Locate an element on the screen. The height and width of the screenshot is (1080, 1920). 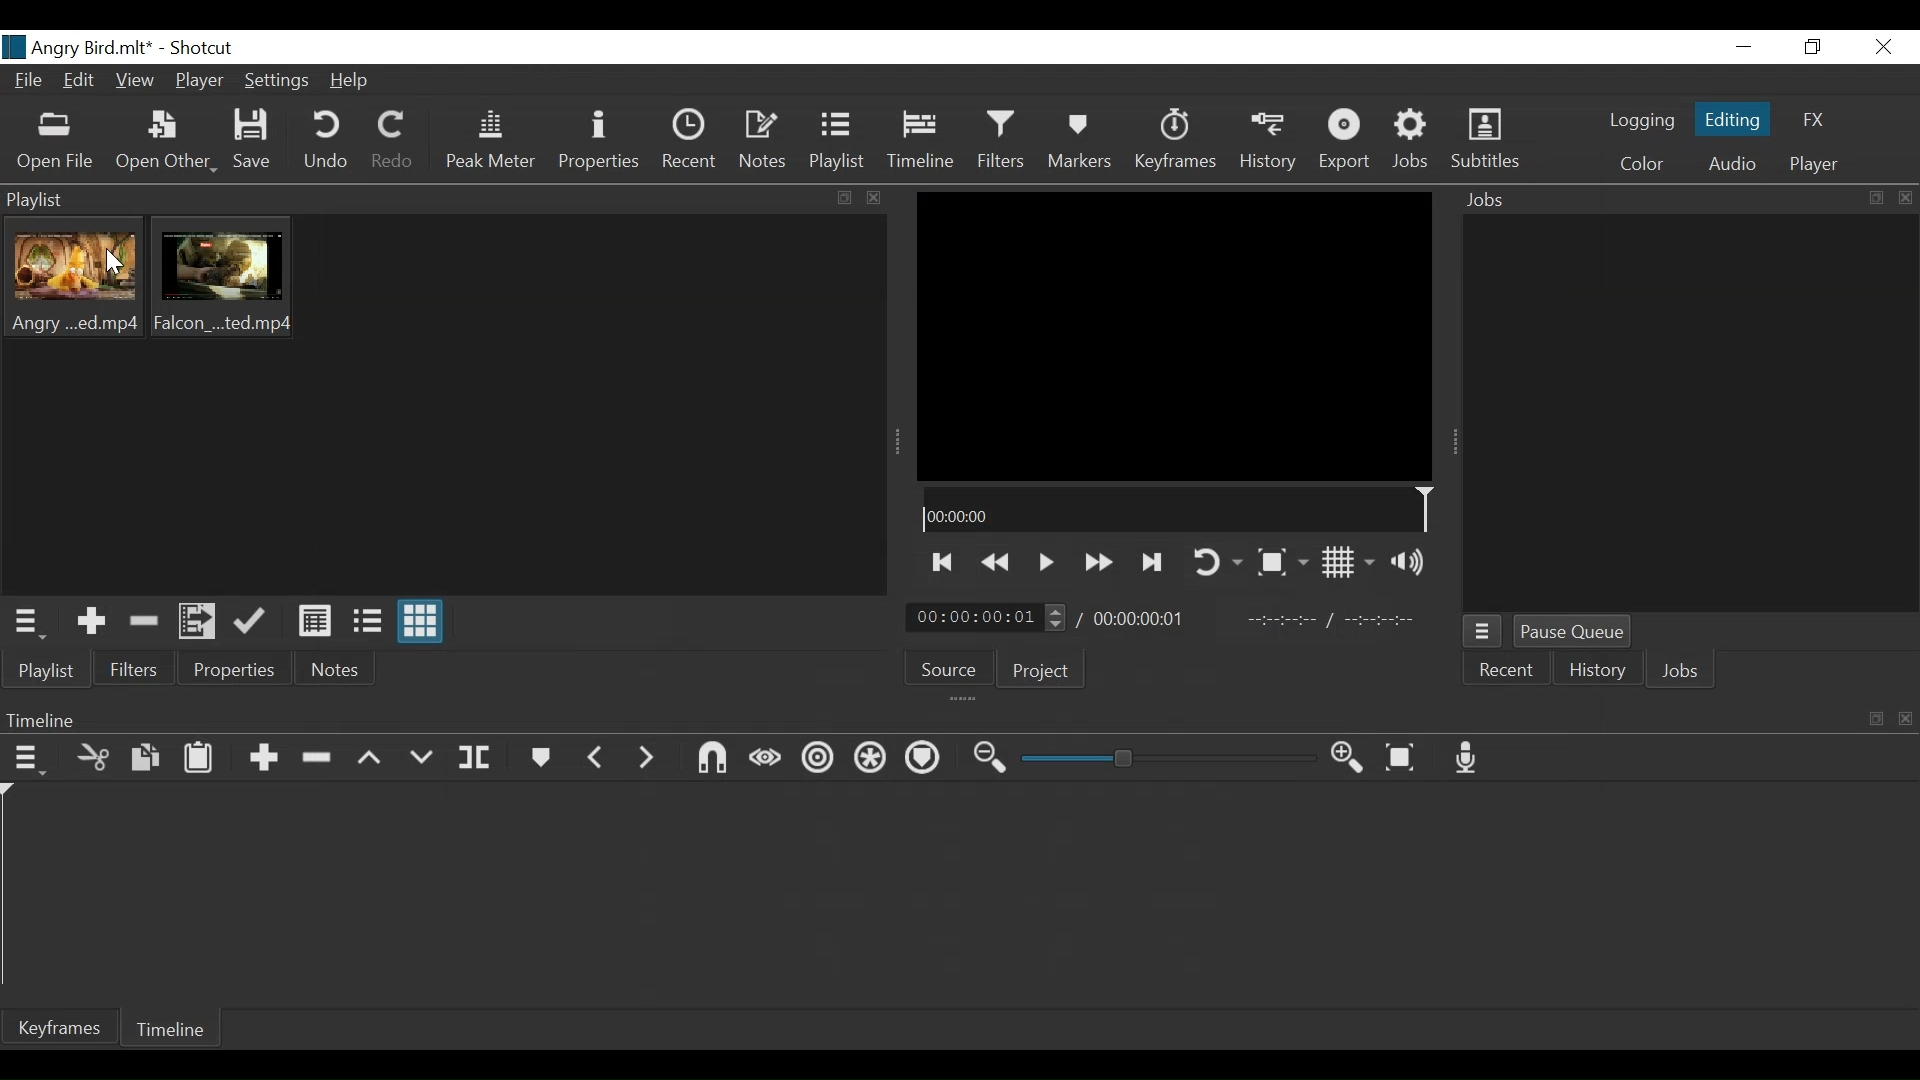
Editing is located at coordinates (1737, 118).